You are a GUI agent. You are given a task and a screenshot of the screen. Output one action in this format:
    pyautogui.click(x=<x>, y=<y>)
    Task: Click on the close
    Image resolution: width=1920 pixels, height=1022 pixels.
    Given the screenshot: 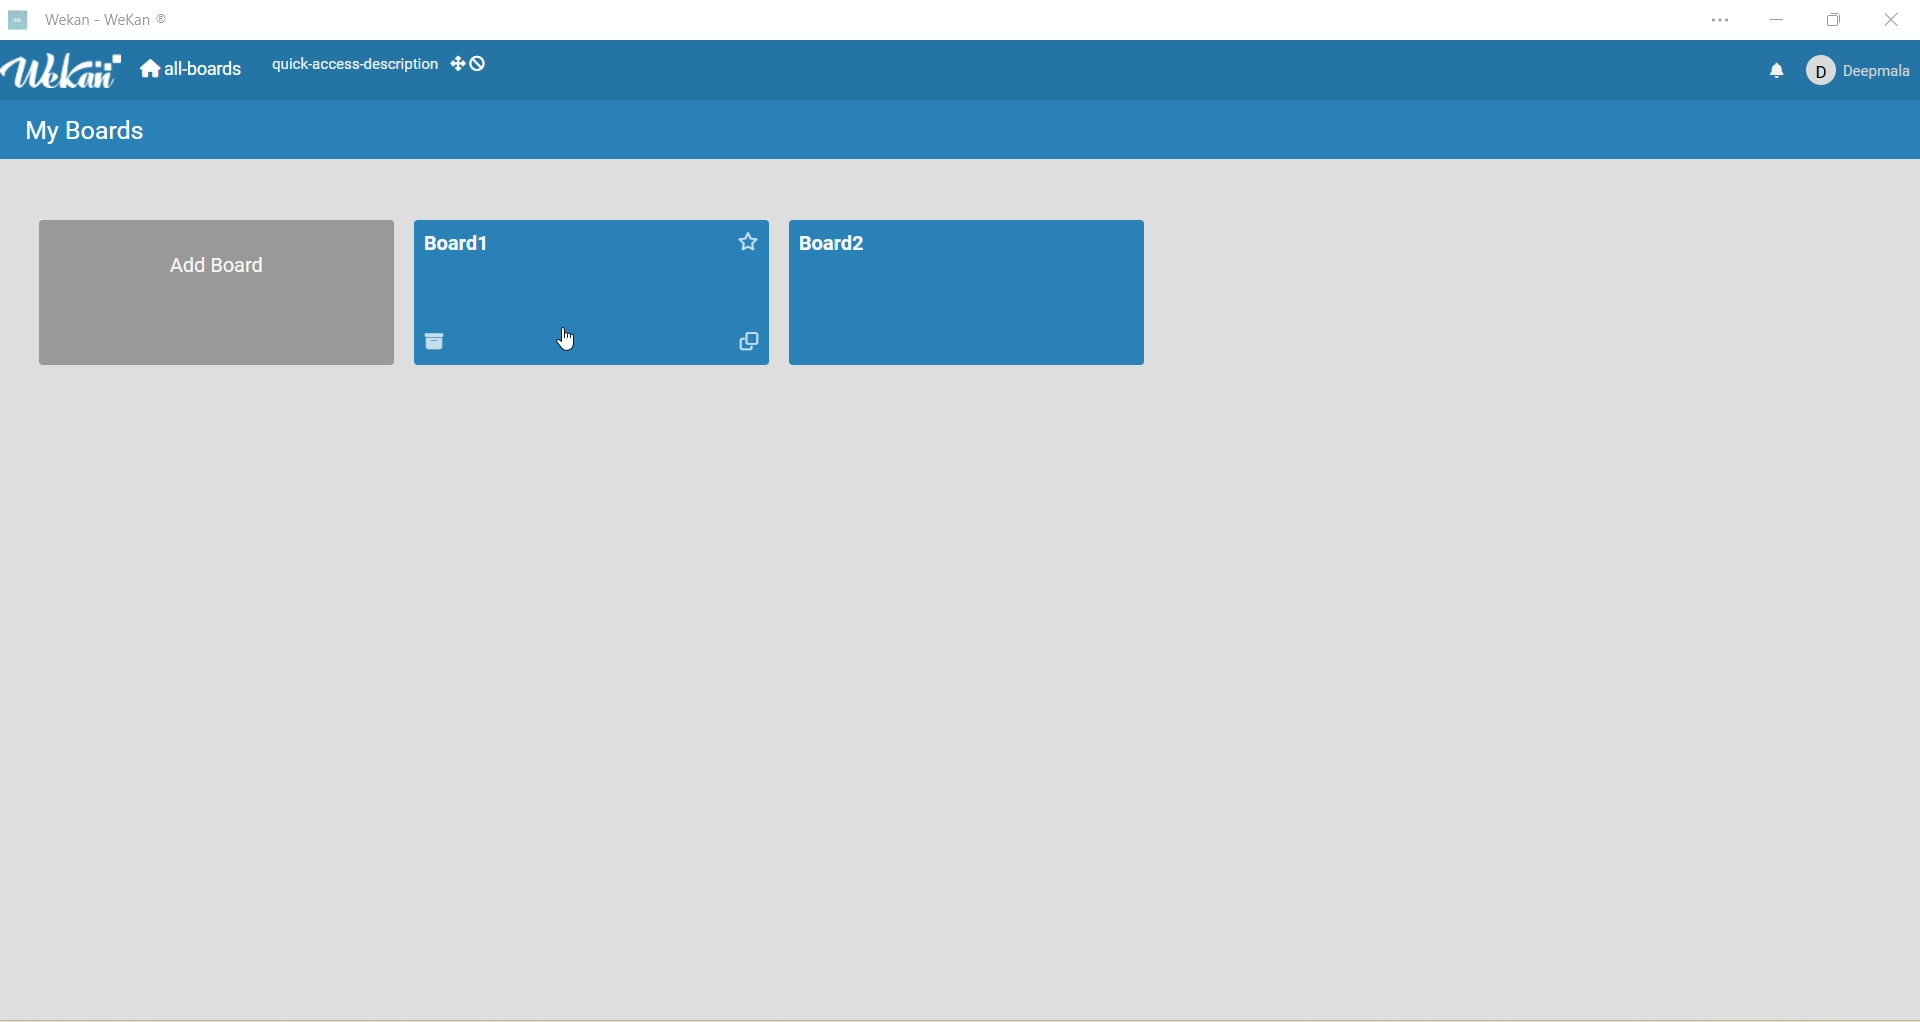 What is the action you would take?
    pyautogui.click(x=1898, y=20)
    